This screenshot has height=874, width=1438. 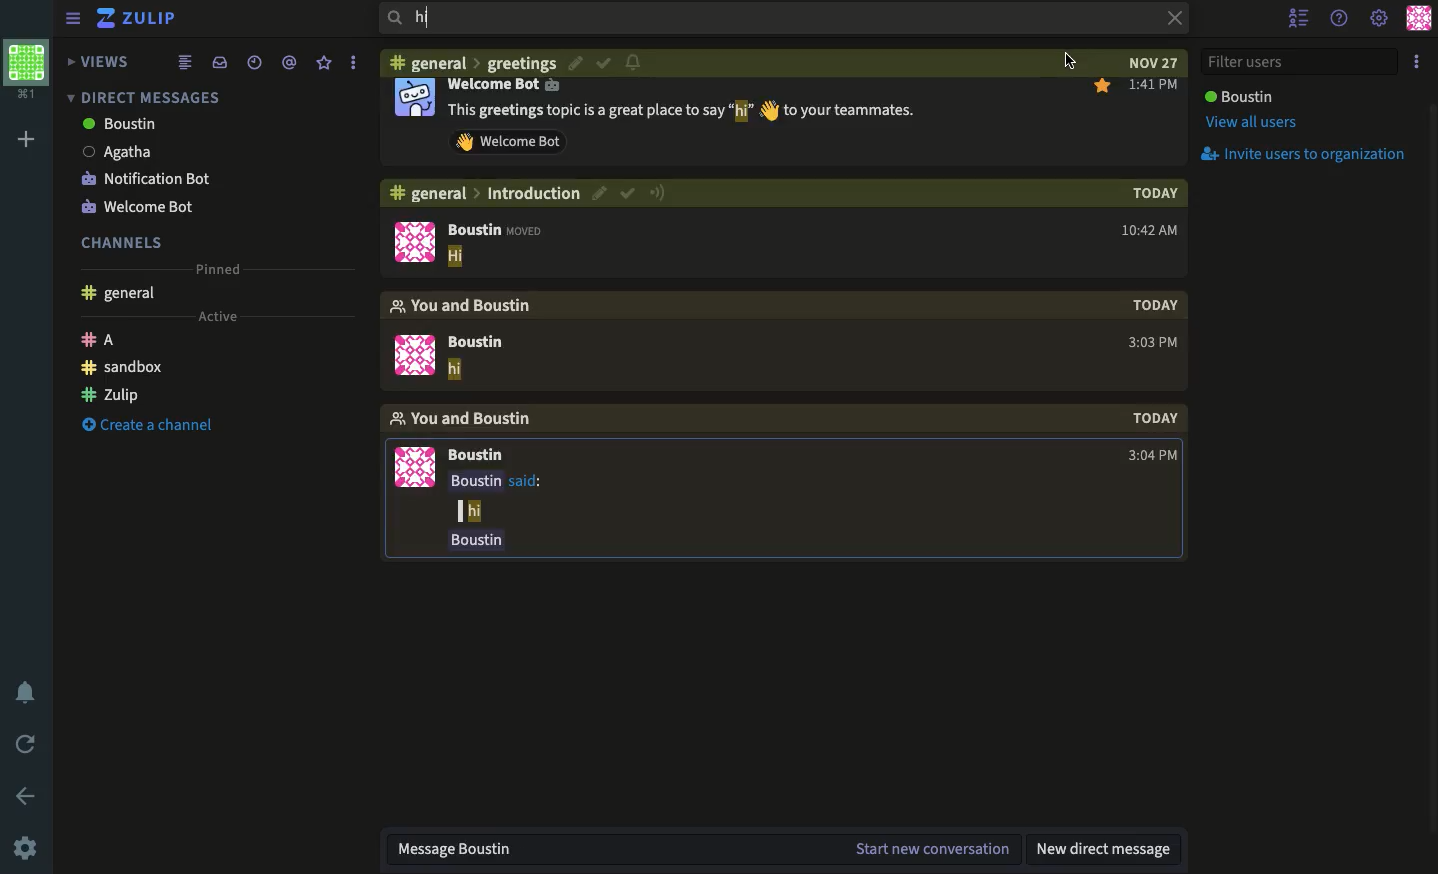 I want to click on Messages with hi, so click(x=682, y=112).